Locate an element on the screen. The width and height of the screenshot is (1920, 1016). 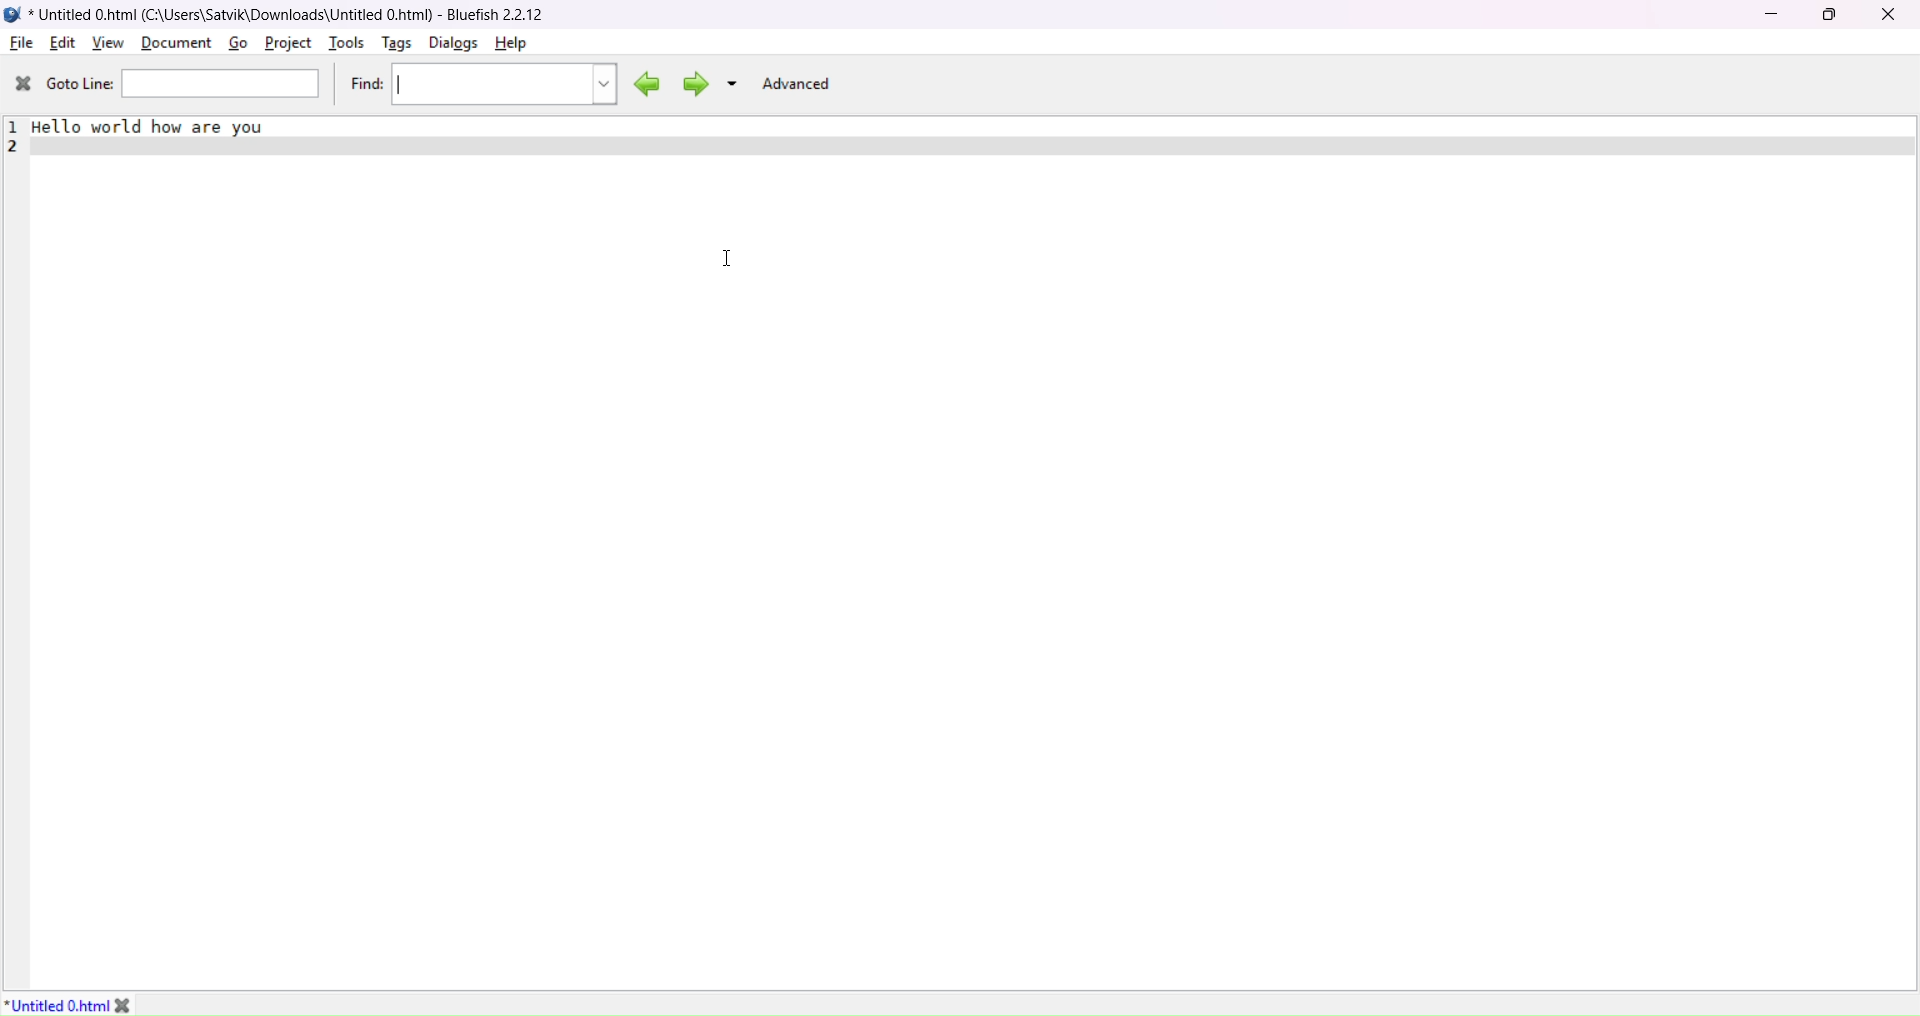
* Untitled 0.html (C:\Users\Satvik\Downloads\Untitled 0.html) - Bluefish 2.2.12 is located at coordinates (295, 12).